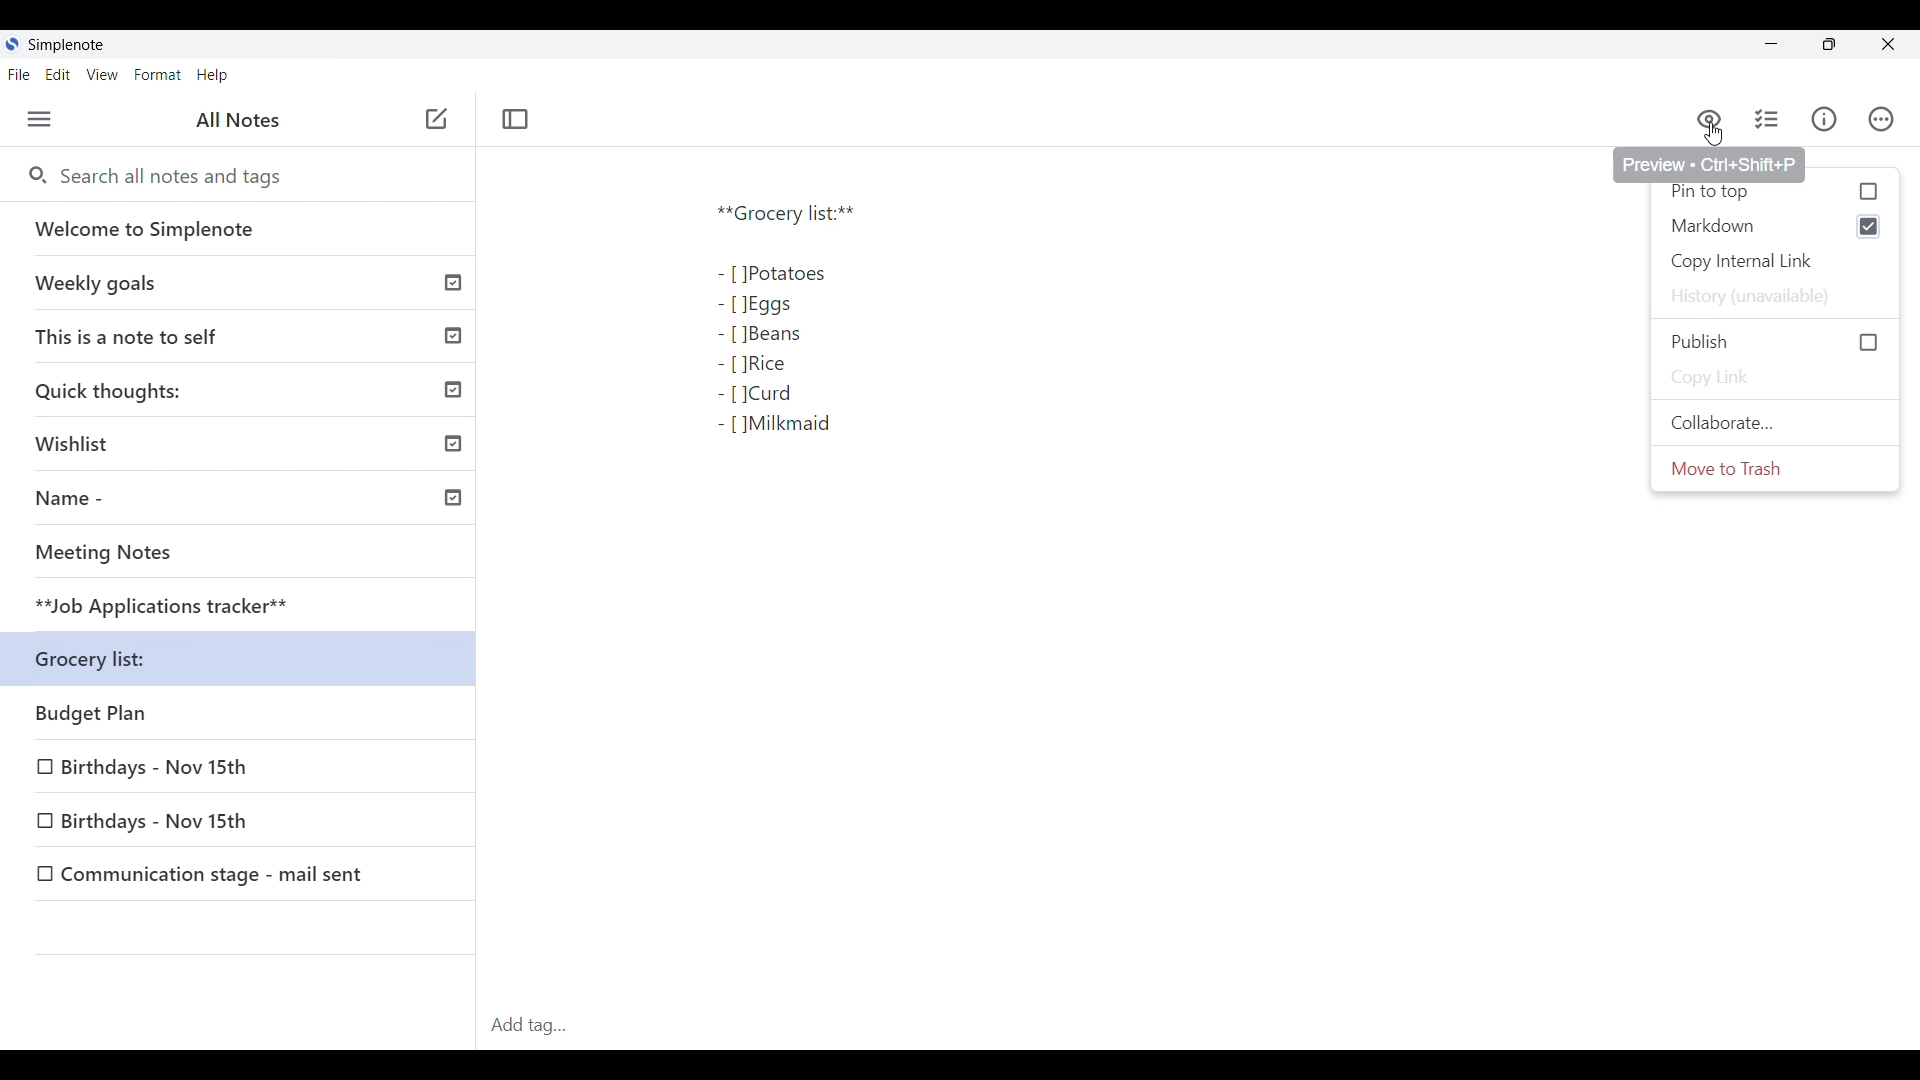  What do you see at coordinates (1768, 119) in the screenshot?
I see `Insert checklist` at bounding box center [1768, 119].